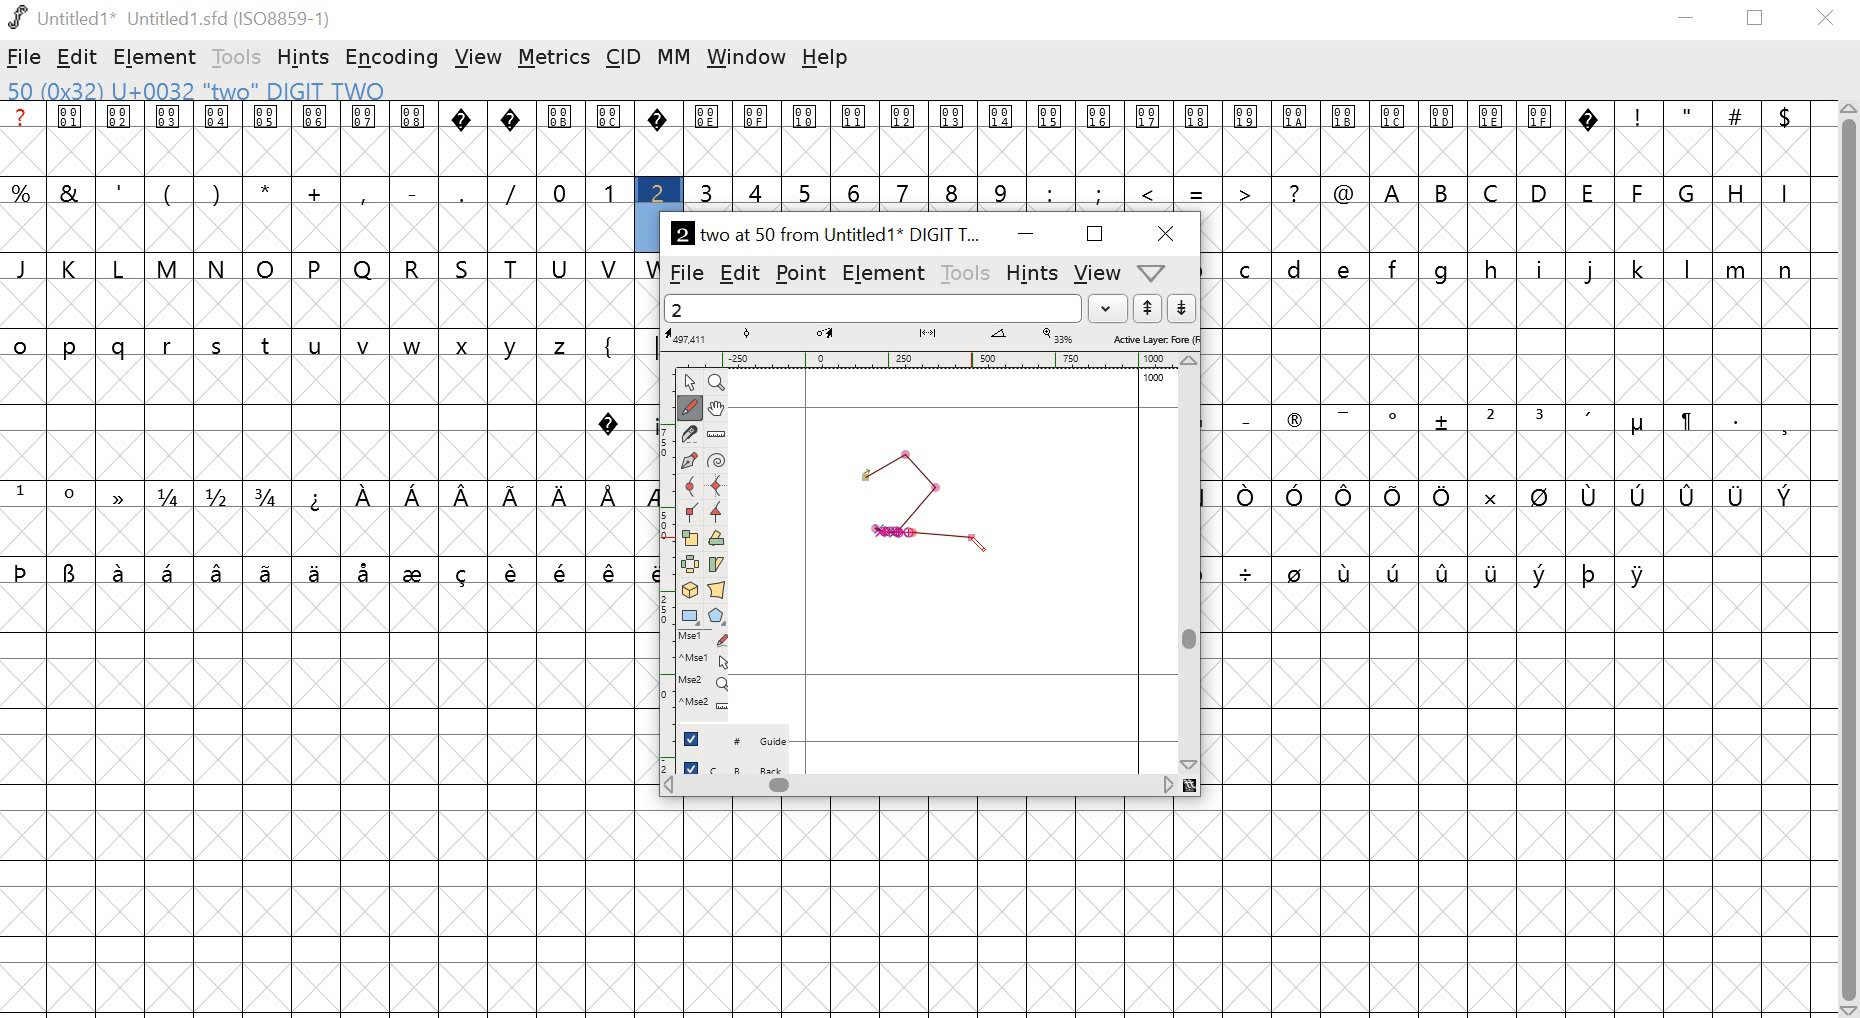 This screenshot has width=1860, height=1018. I want to click on 2 two at 50 from Untitled1 DIGIT TW..., so click(830, 232).